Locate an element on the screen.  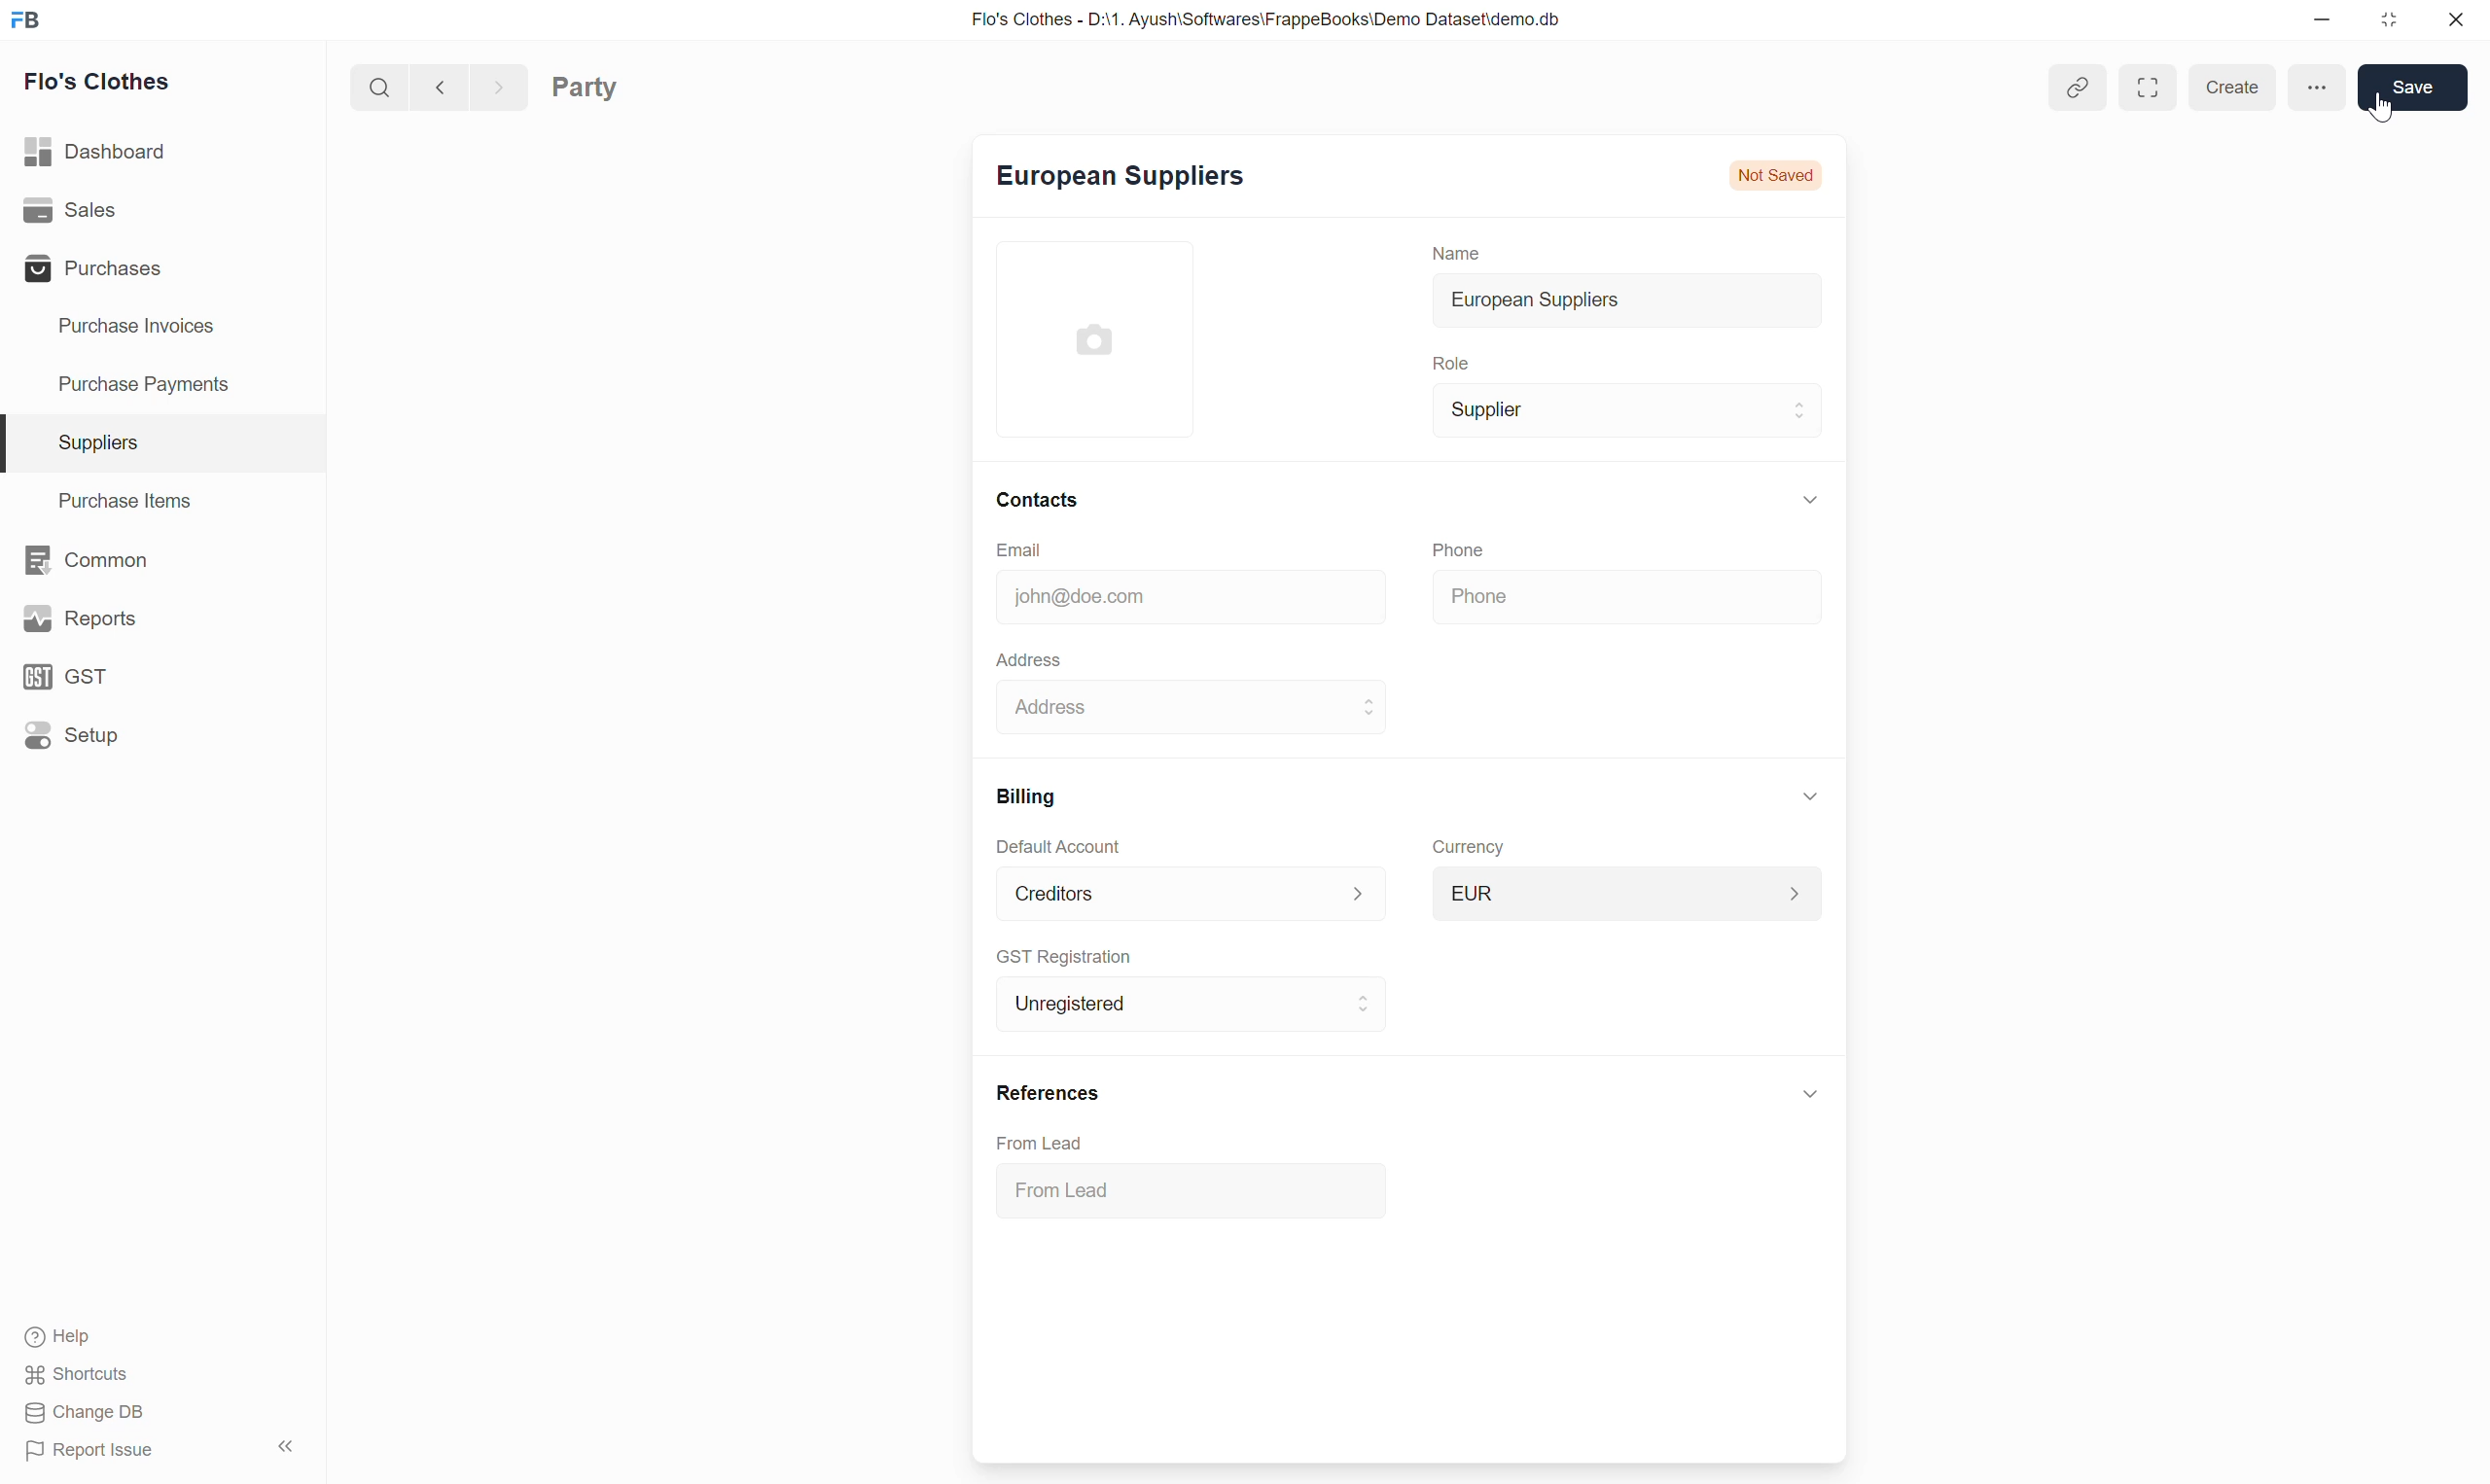
report issue is located at coordinates (90, 1451).